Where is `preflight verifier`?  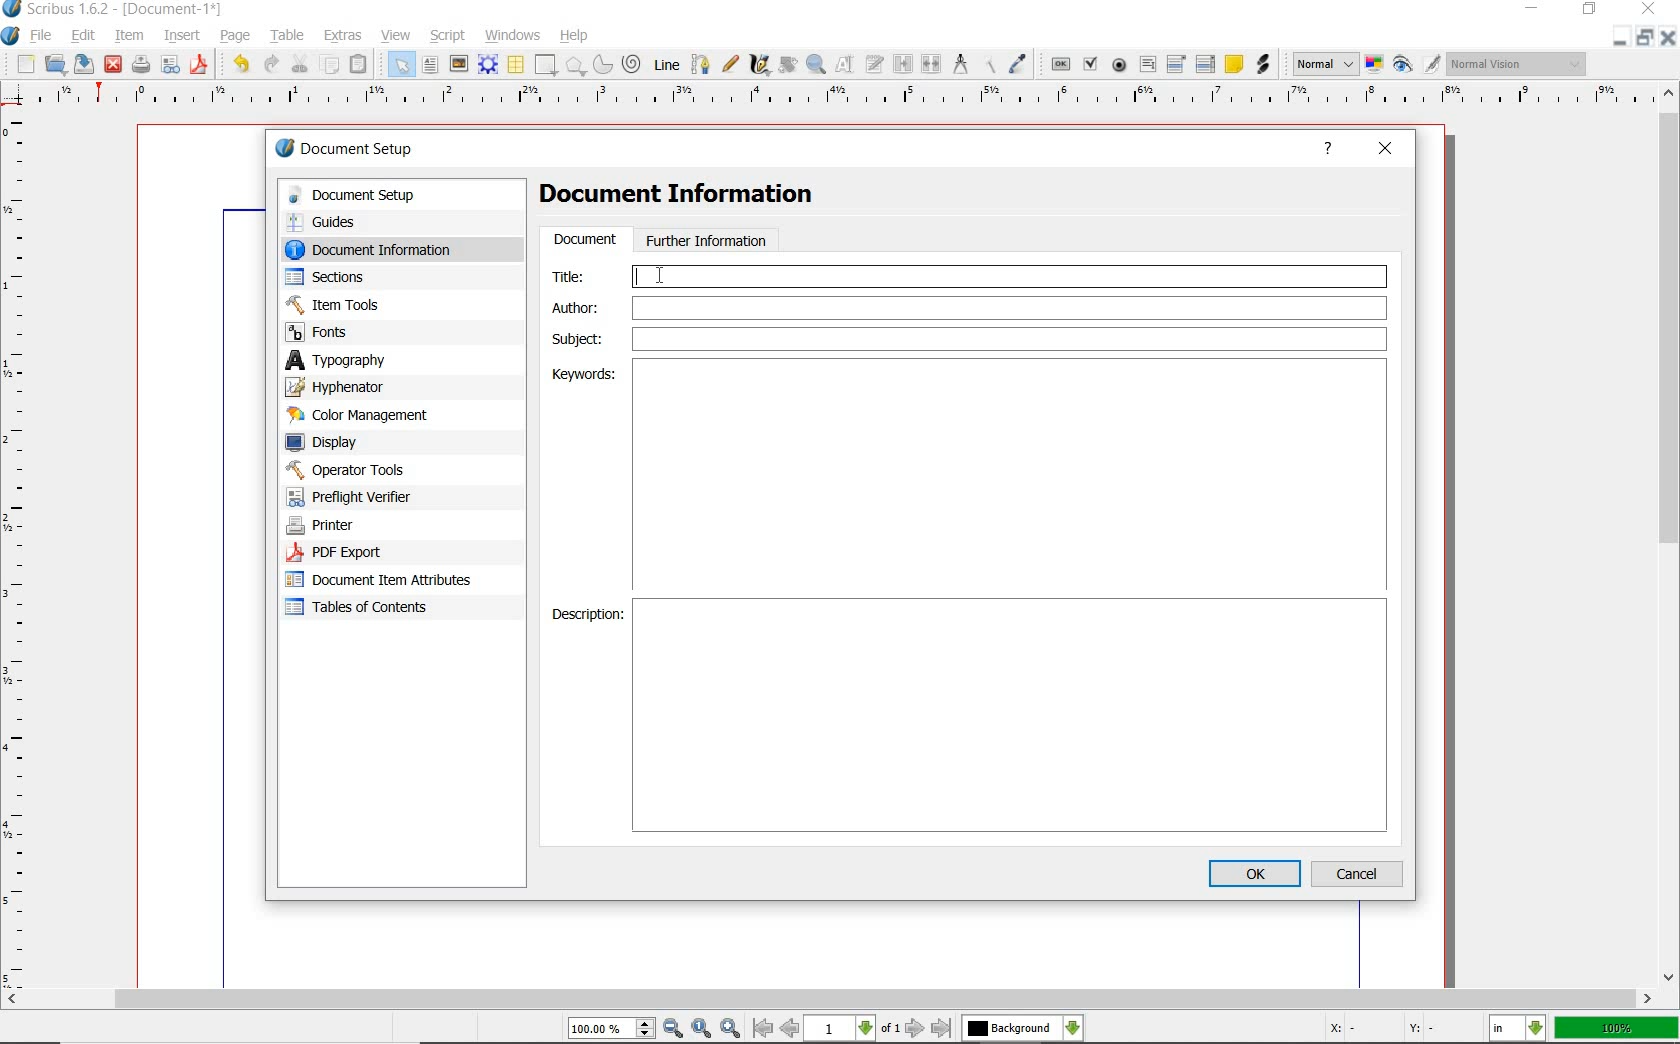
preflight verifier is located at coordinates (361, 497).